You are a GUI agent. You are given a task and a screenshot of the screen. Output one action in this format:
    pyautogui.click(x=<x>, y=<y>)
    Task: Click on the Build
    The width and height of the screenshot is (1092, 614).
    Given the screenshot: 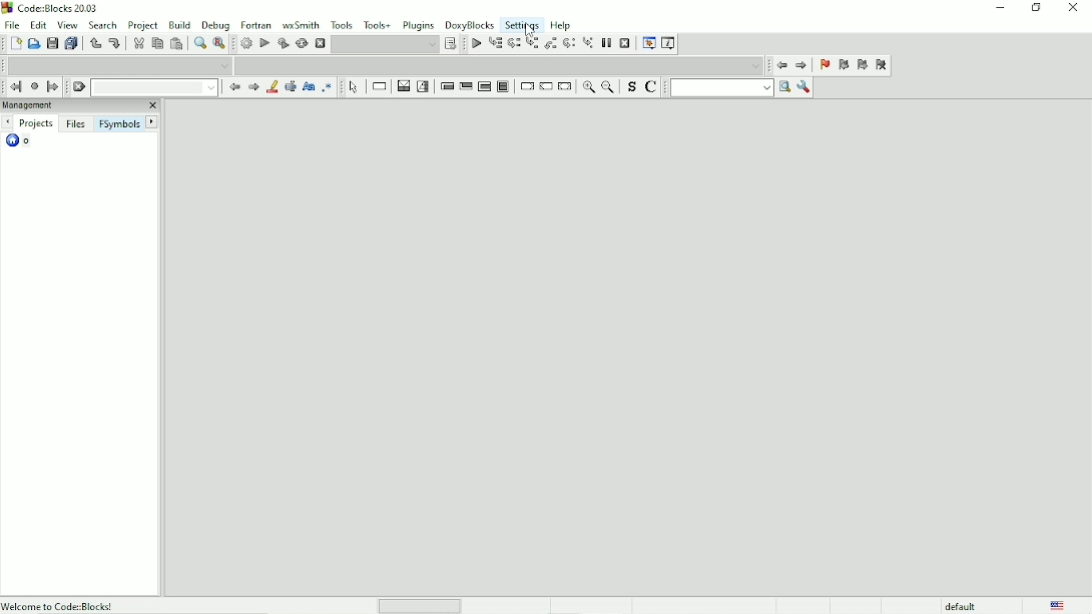 What is the action you would take?
    pyautogui.click(x=180, y=25)
    